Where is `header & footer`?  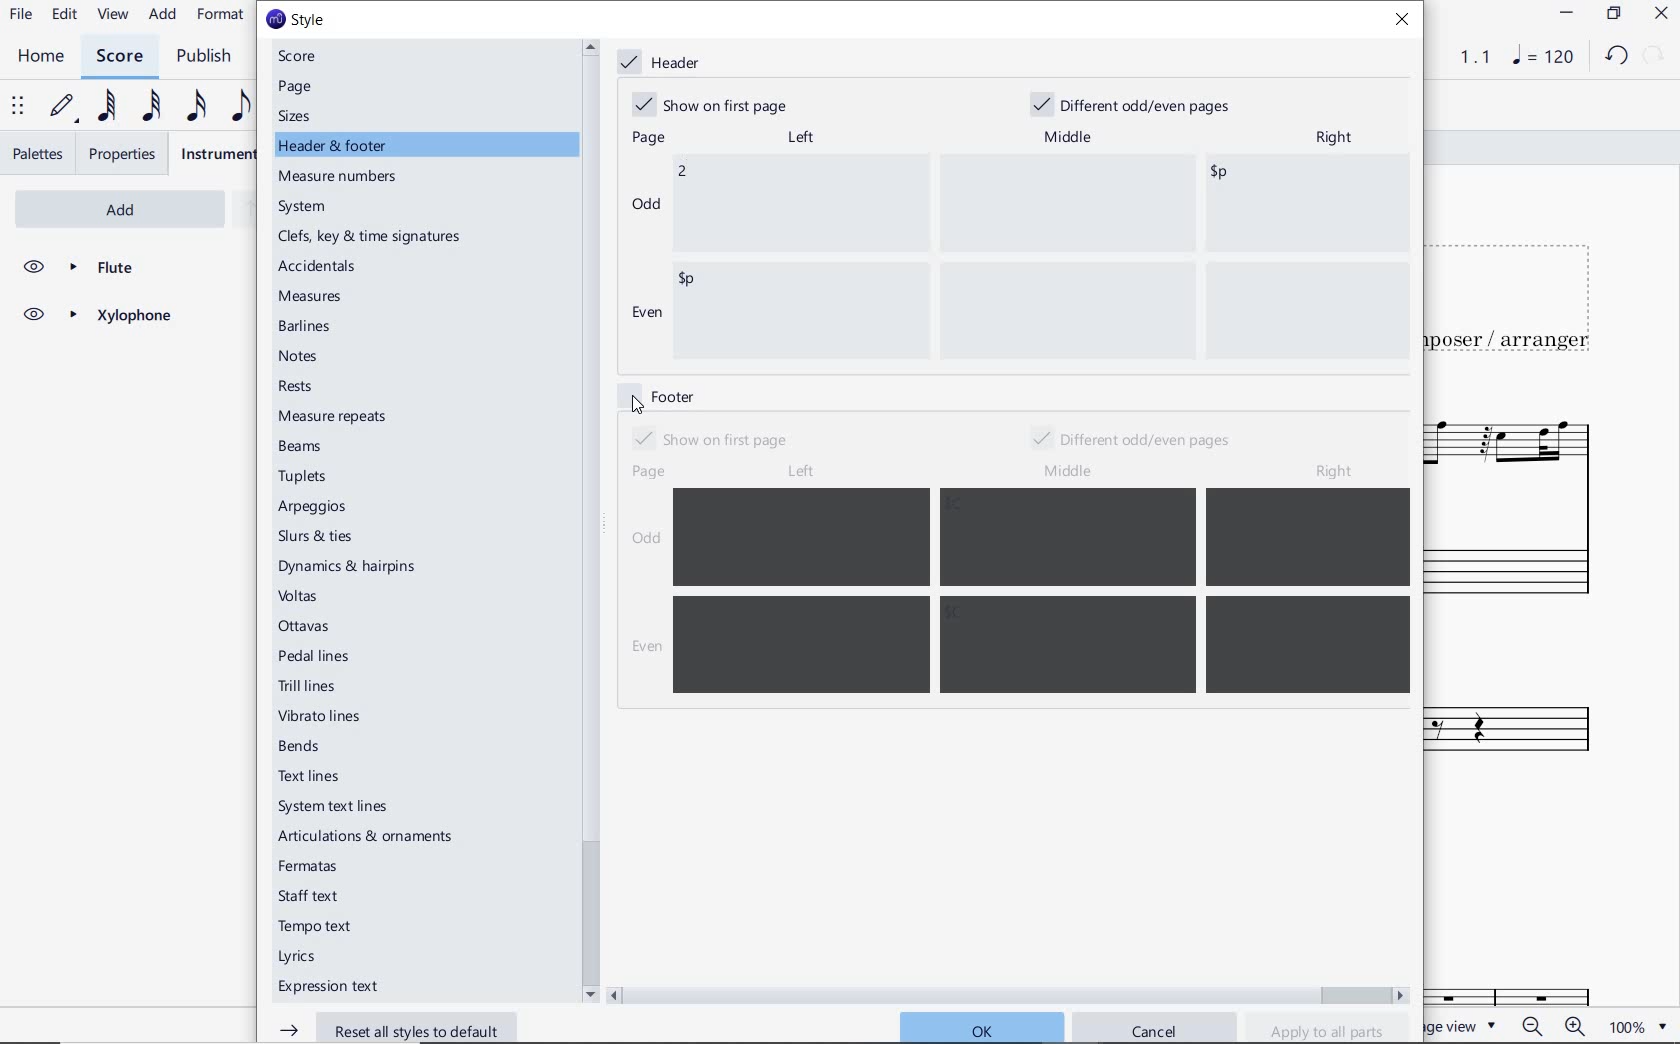 header & footer is located at coordinates (335, 146).